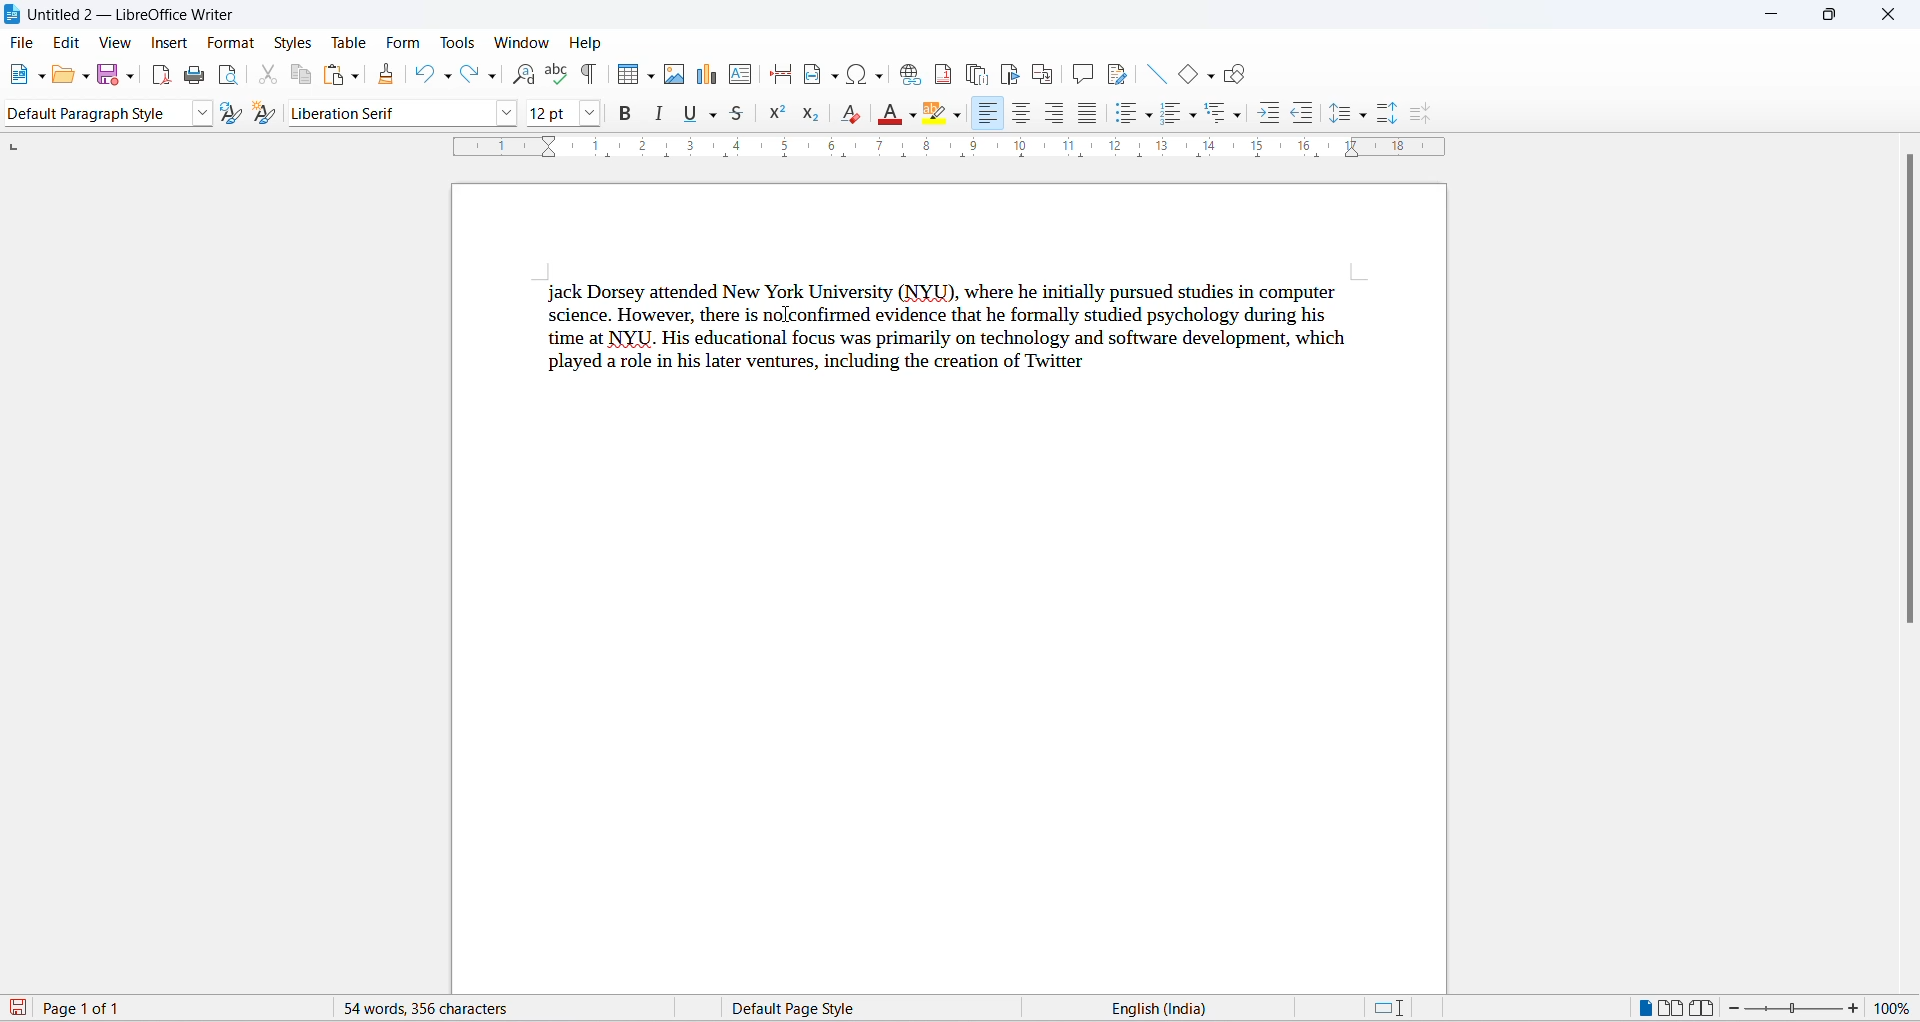 This screenshot has width=1920, height=1022. I want to click on styles, so click(293, 43).